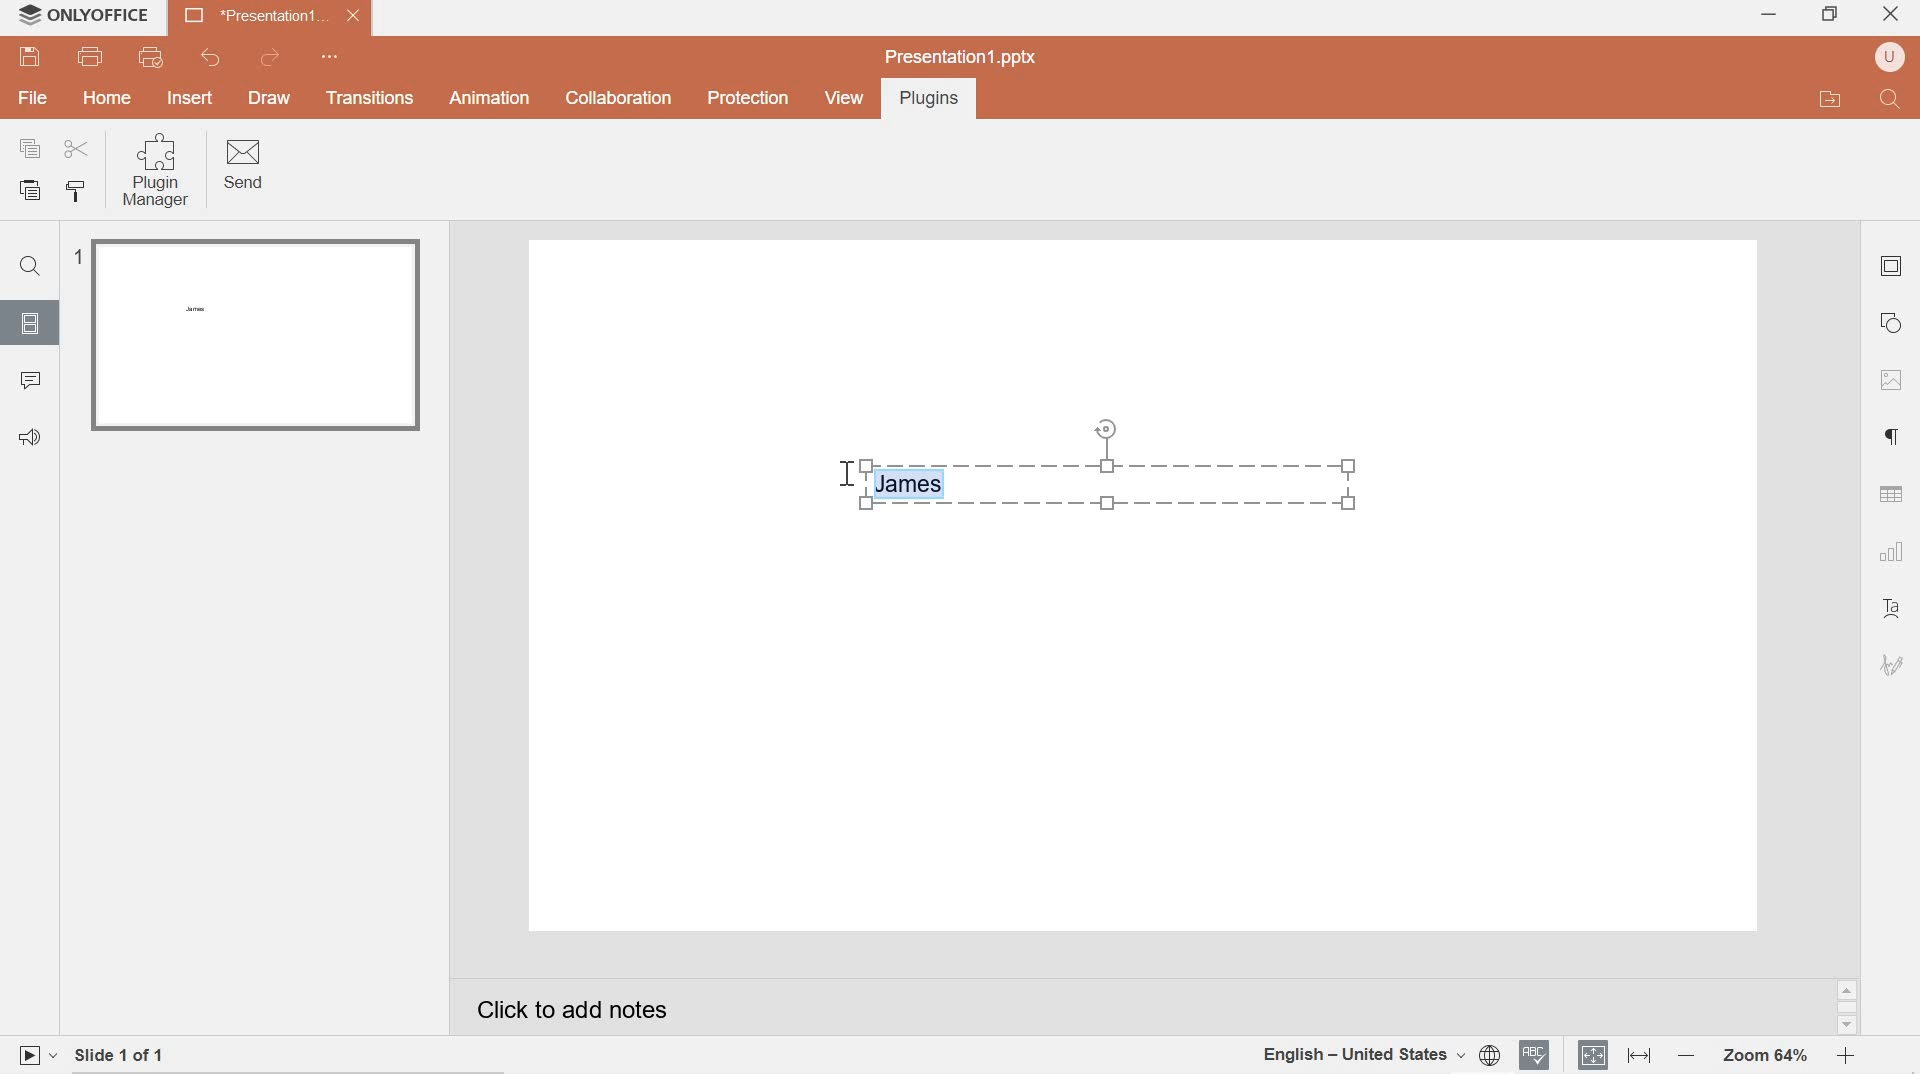  I want to click on Click to add notes, so click(599, 1004).